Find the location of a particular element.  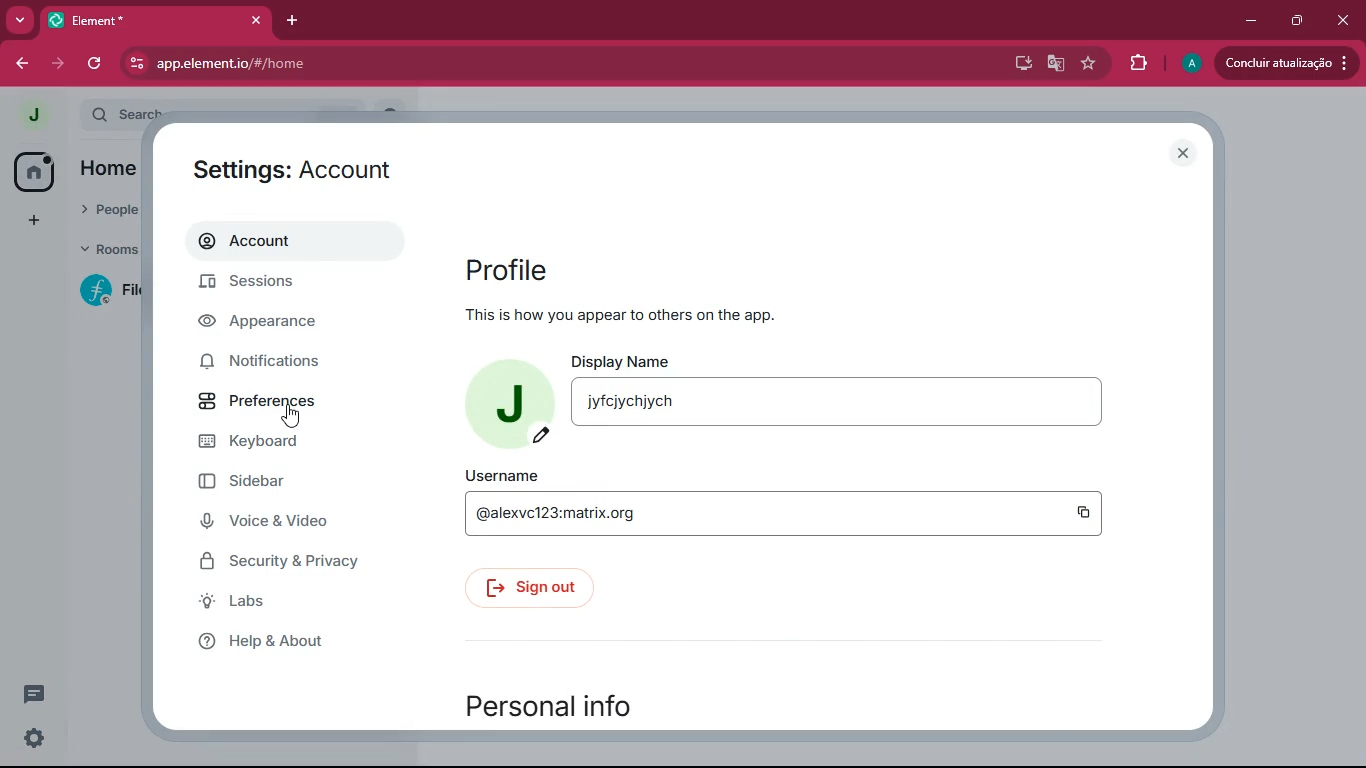

username is located at coordinates (791, 476).